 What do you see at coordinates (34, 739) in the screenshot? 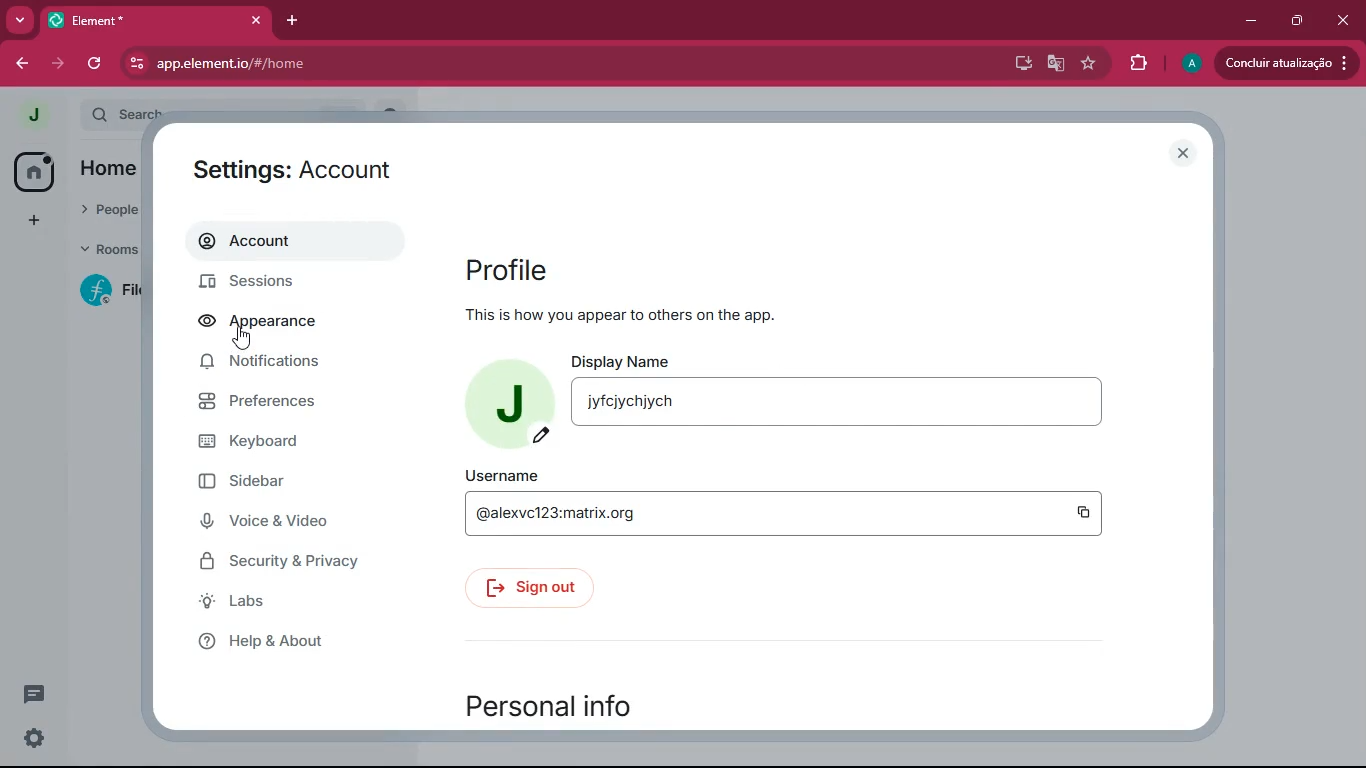
I see `settings` at bounding box center [34, 739].